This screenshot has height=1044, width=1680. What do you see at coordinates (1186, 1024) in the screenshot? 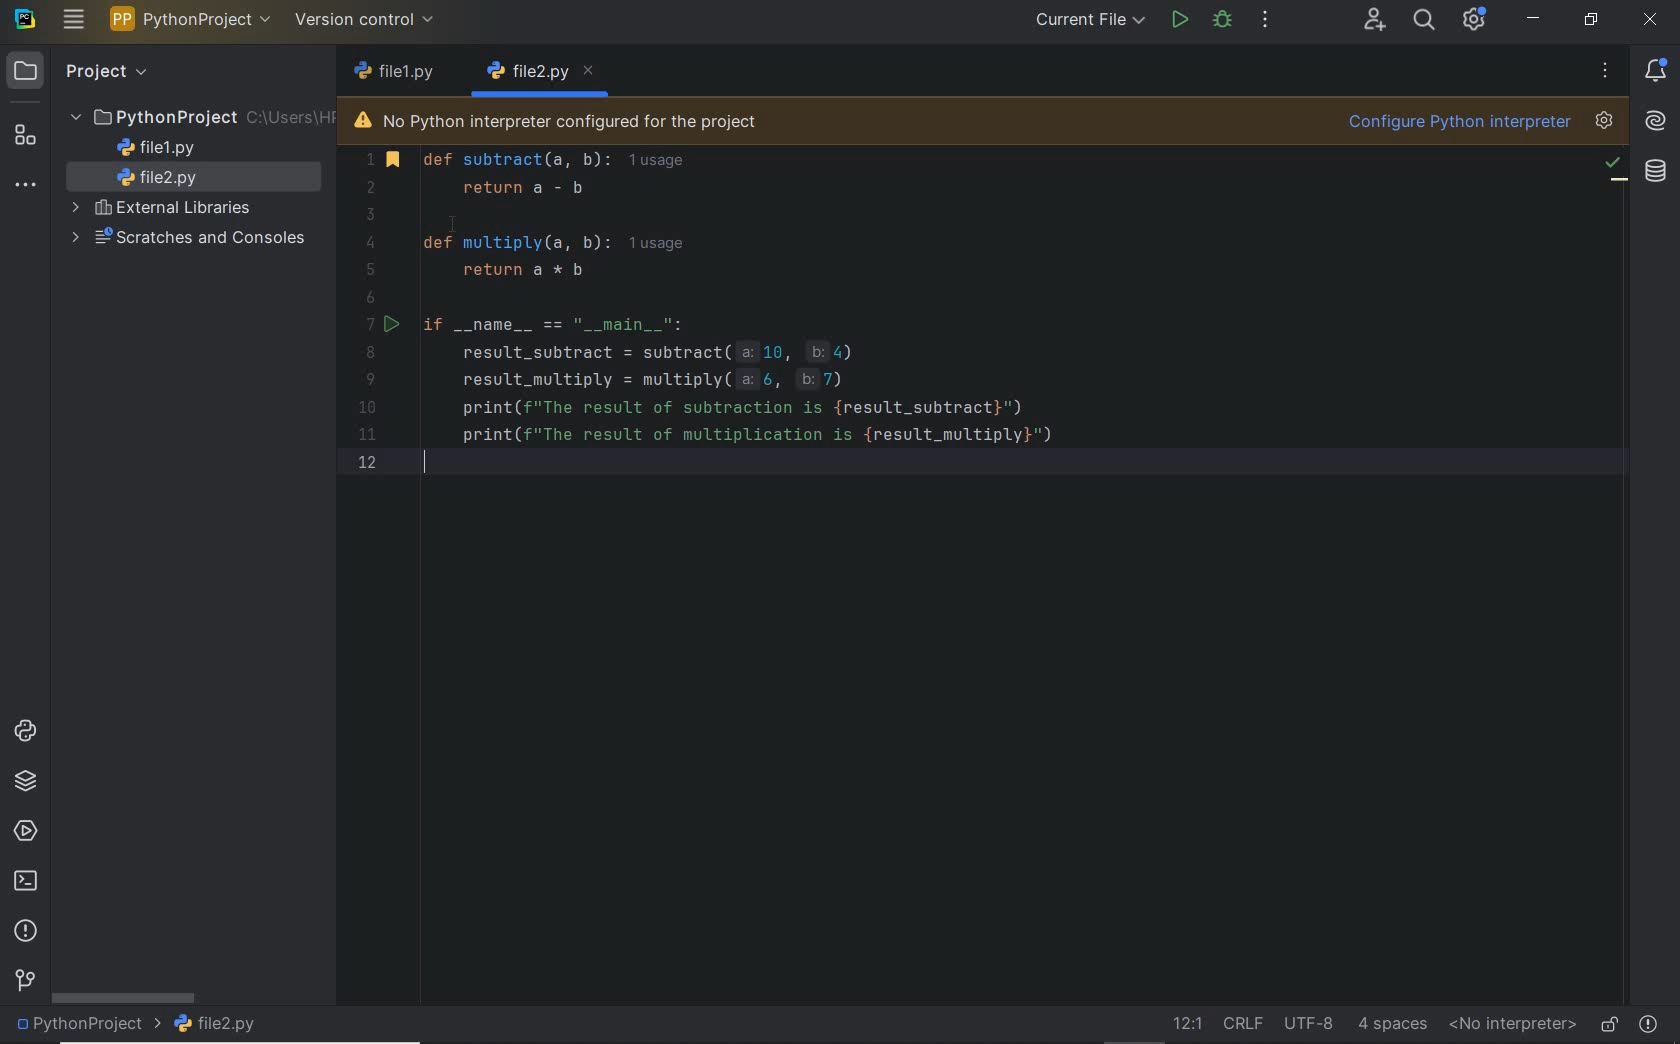
I see `go to line` at bounding box center [1186, 1024].